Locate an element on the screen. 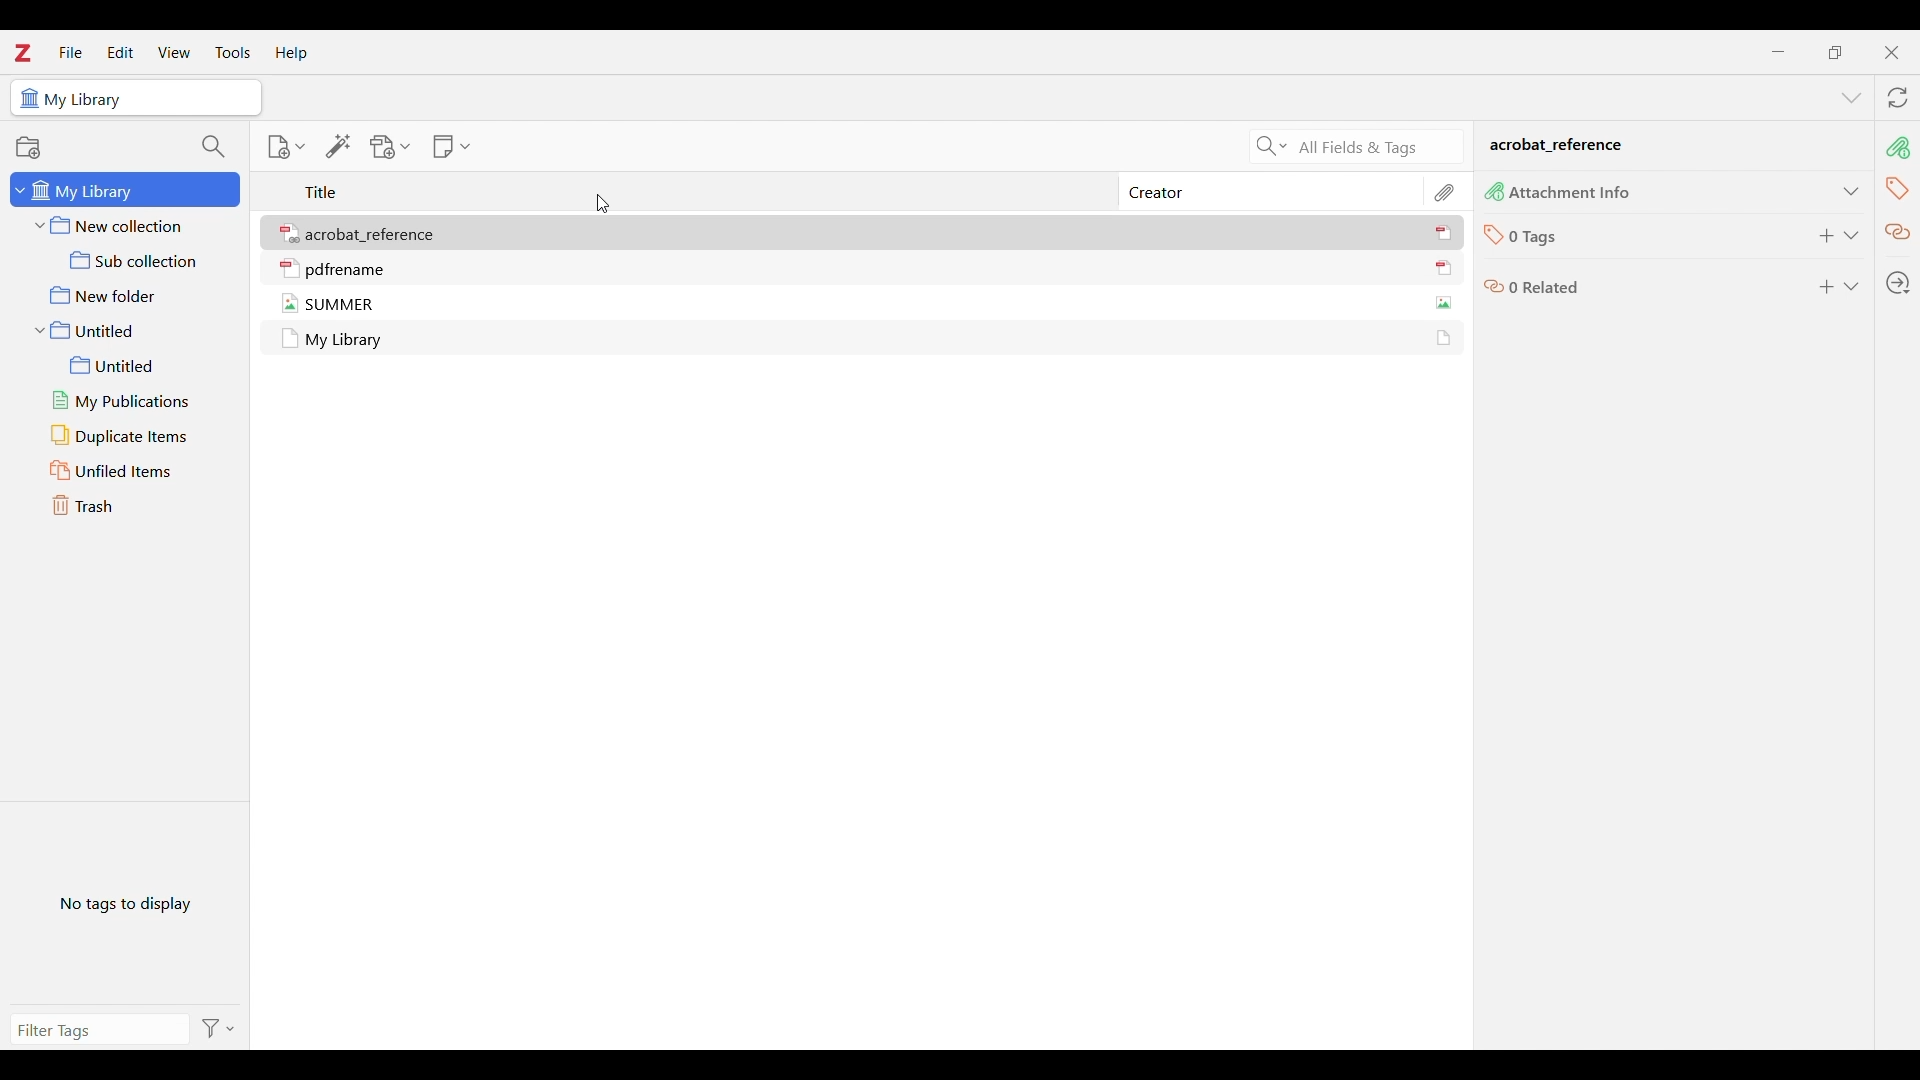 The height and width of the screenshot is (1080, 1920). Add item/s by identifier is located at coordinates (339, 146).